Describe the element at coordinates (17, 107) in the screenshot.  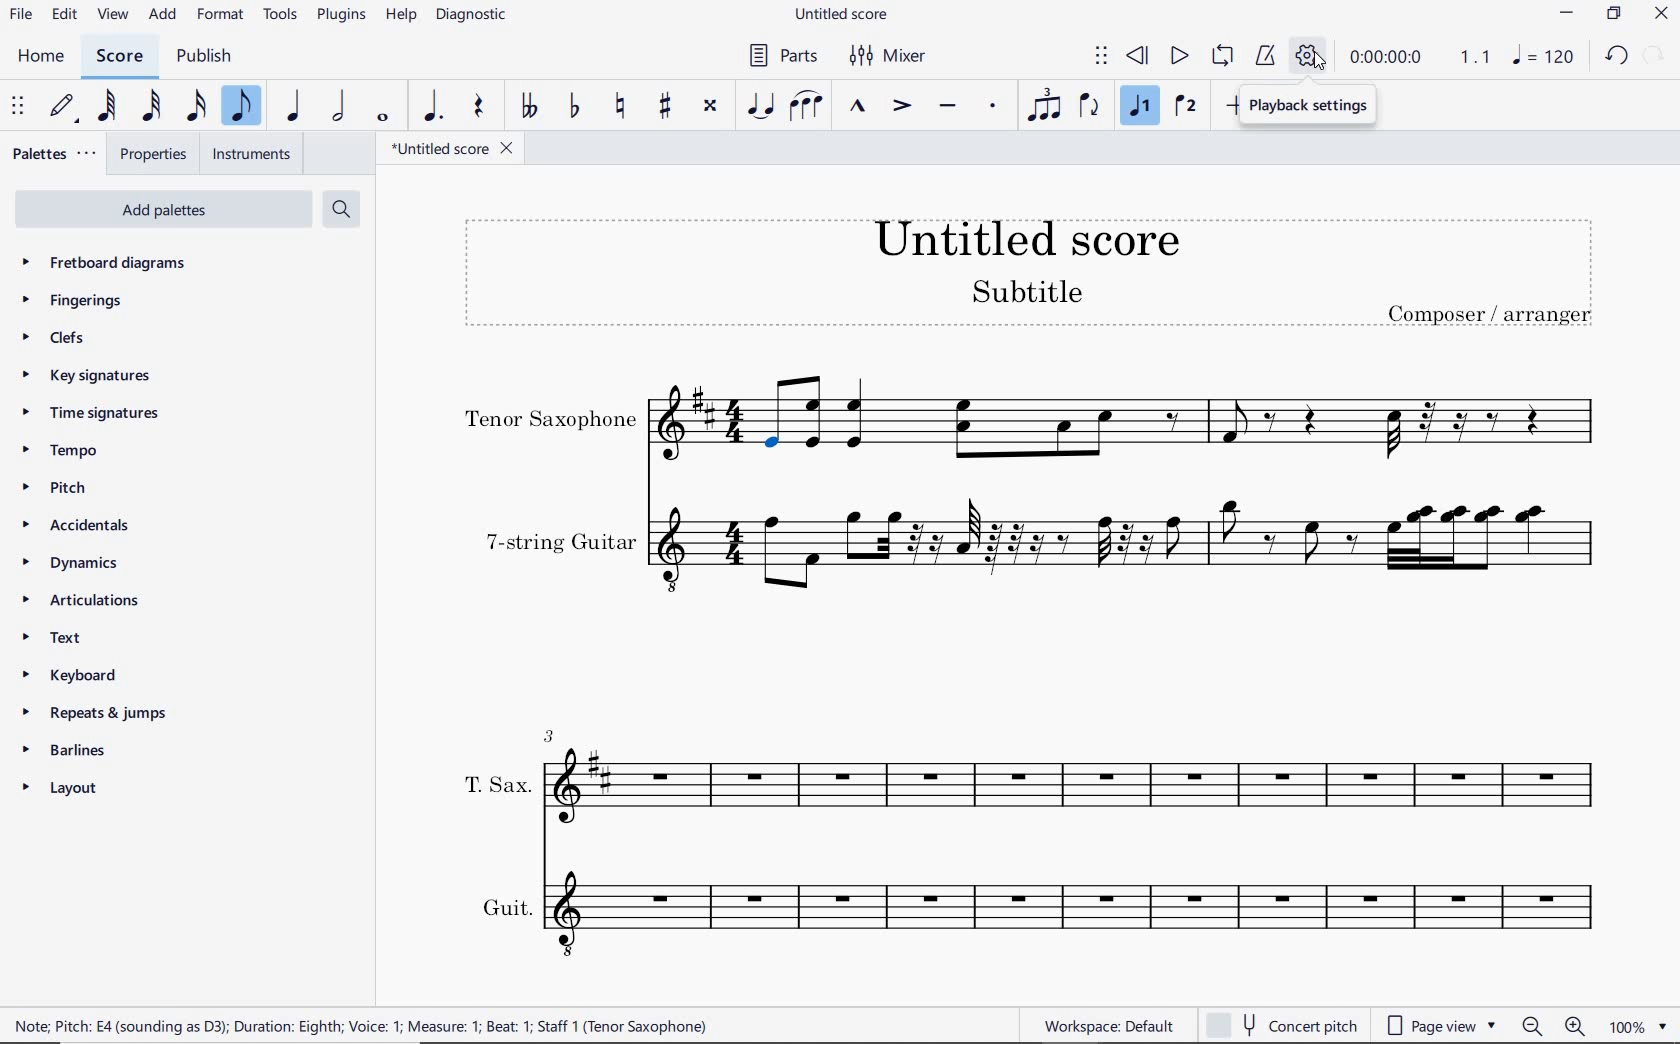
I see `SELECET TO MOVE` at that location.